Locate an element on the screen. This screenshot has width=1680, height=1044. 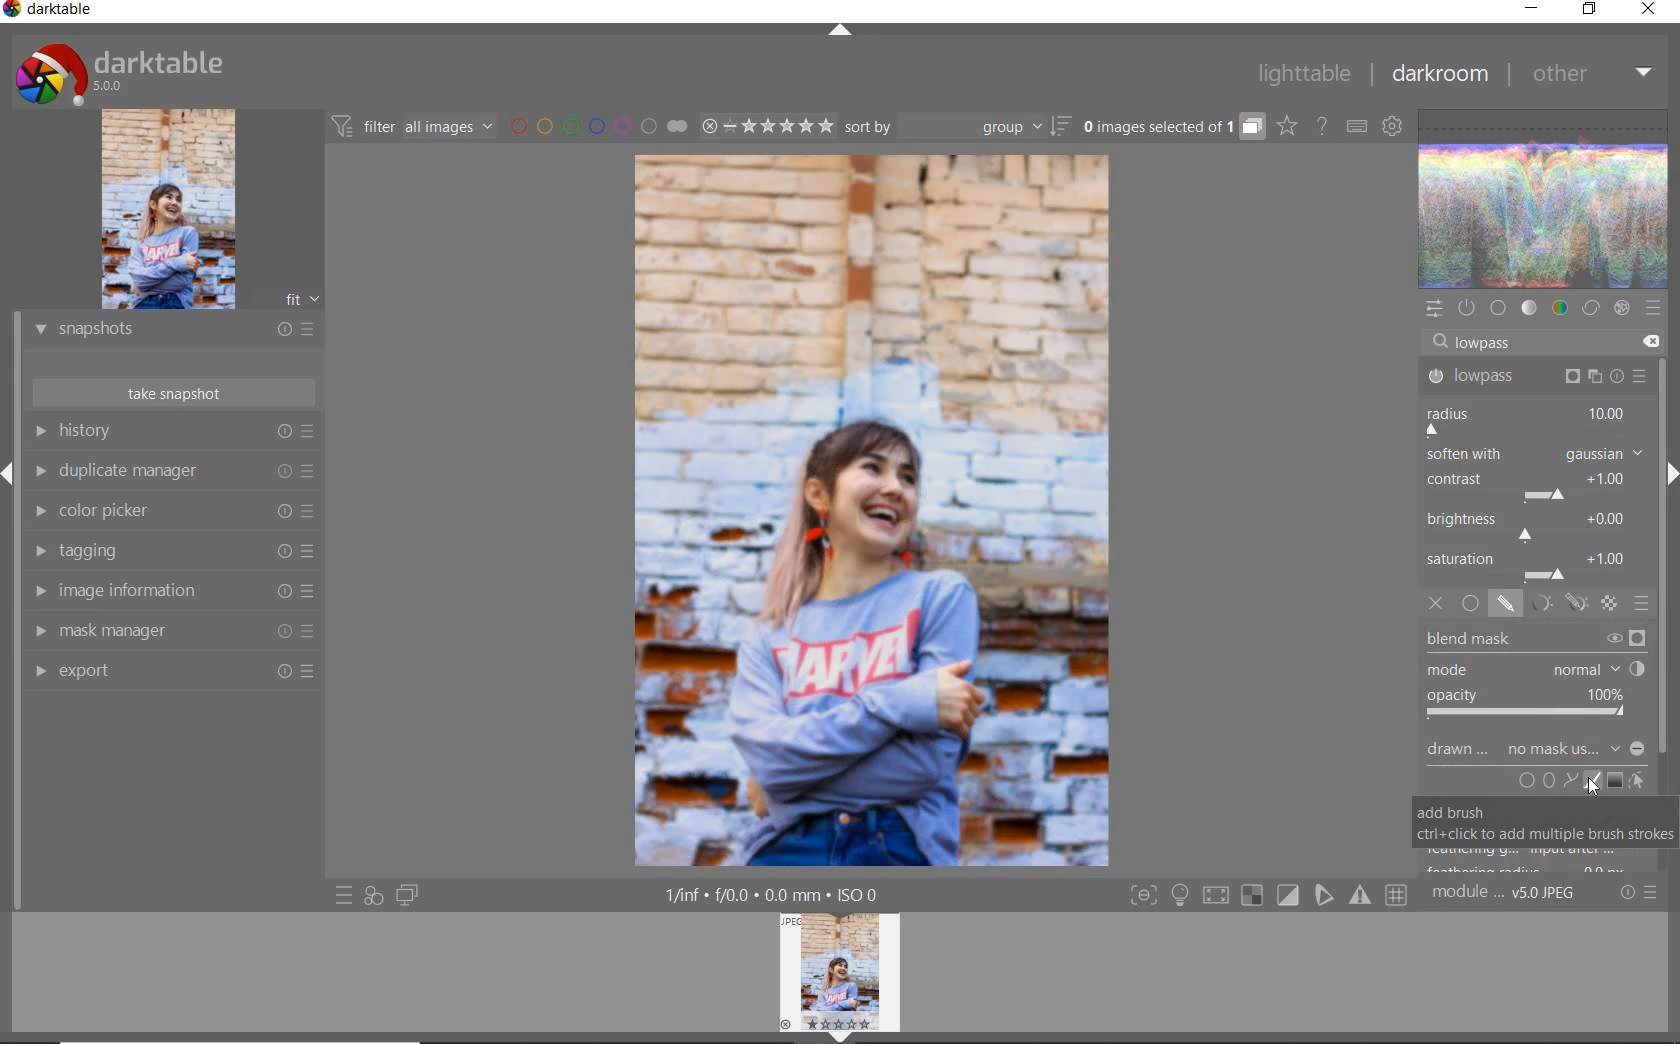
tagging is located at coordinates (173, 553).